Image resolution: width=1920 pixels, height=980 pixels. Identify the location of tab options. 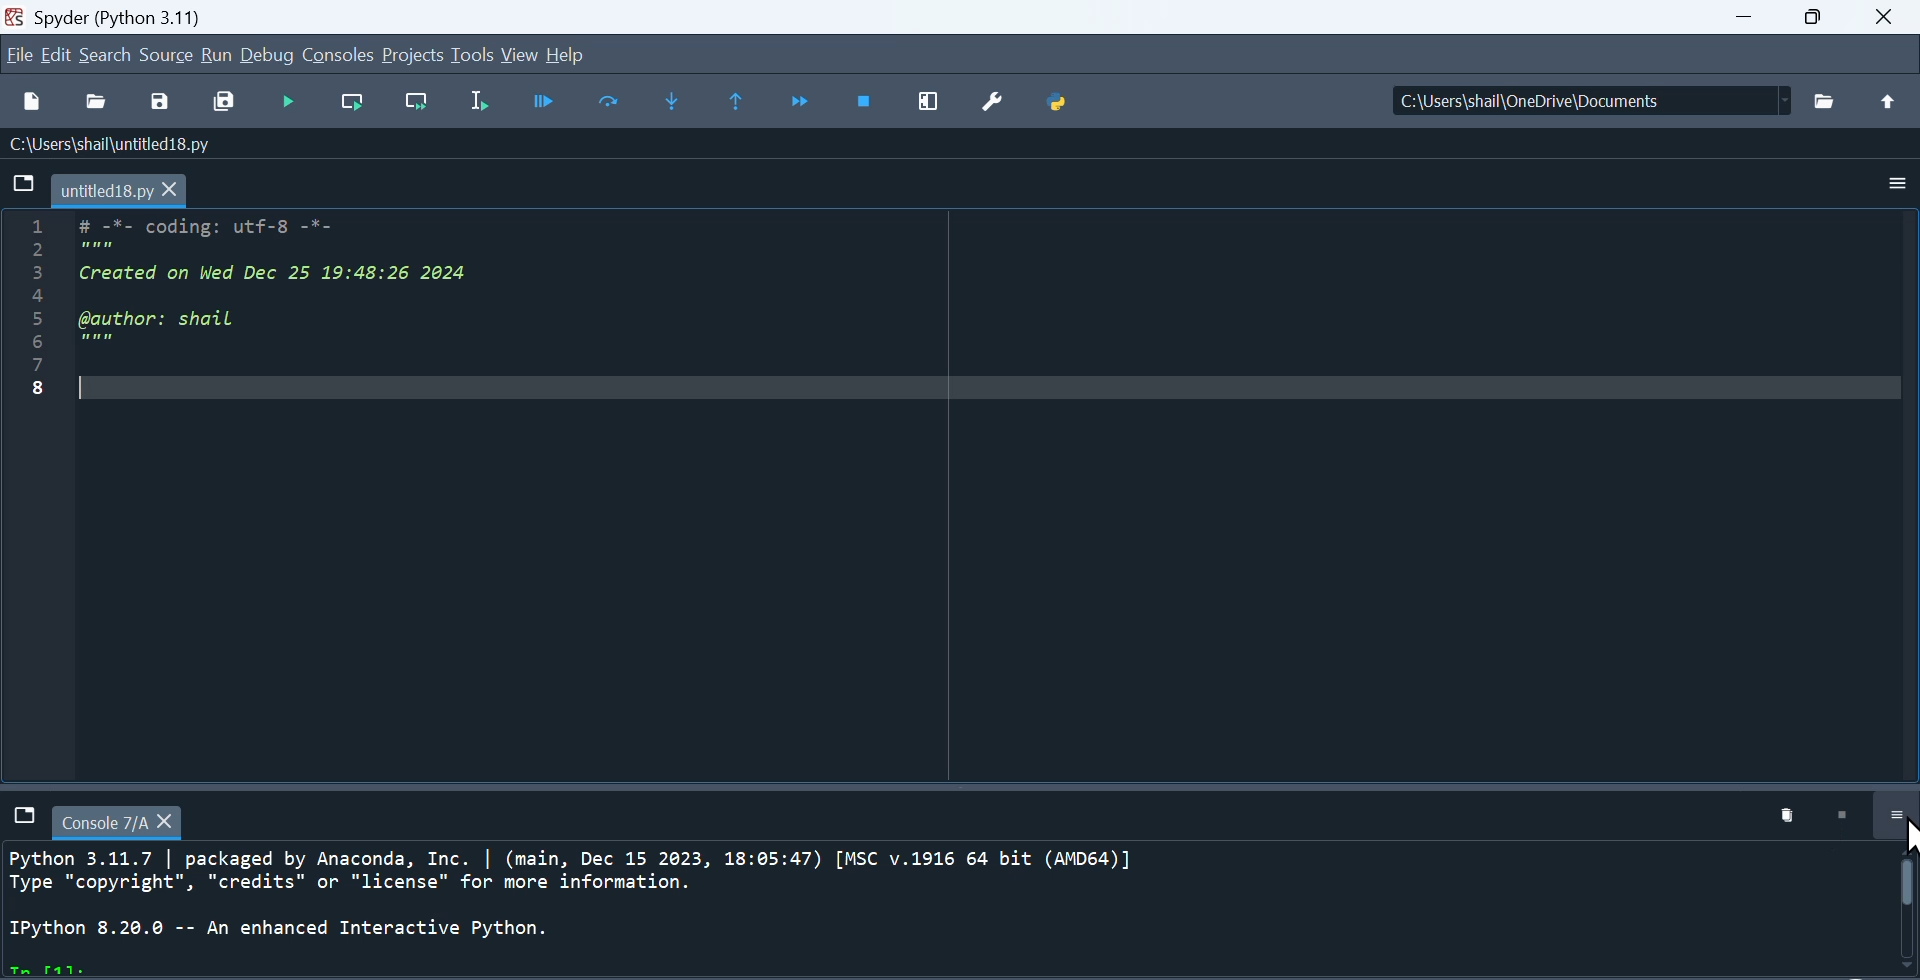
(22, 182).